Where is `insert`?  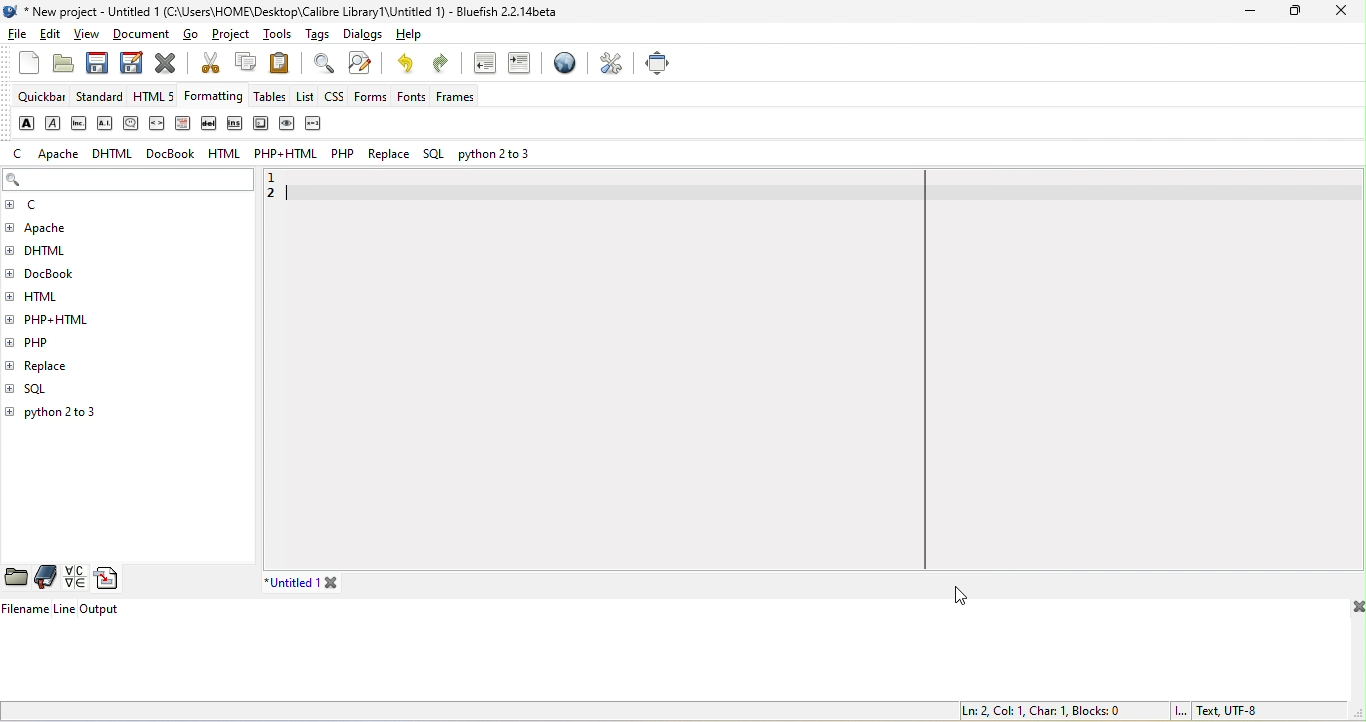 insert is located at coordinates (233, 125).